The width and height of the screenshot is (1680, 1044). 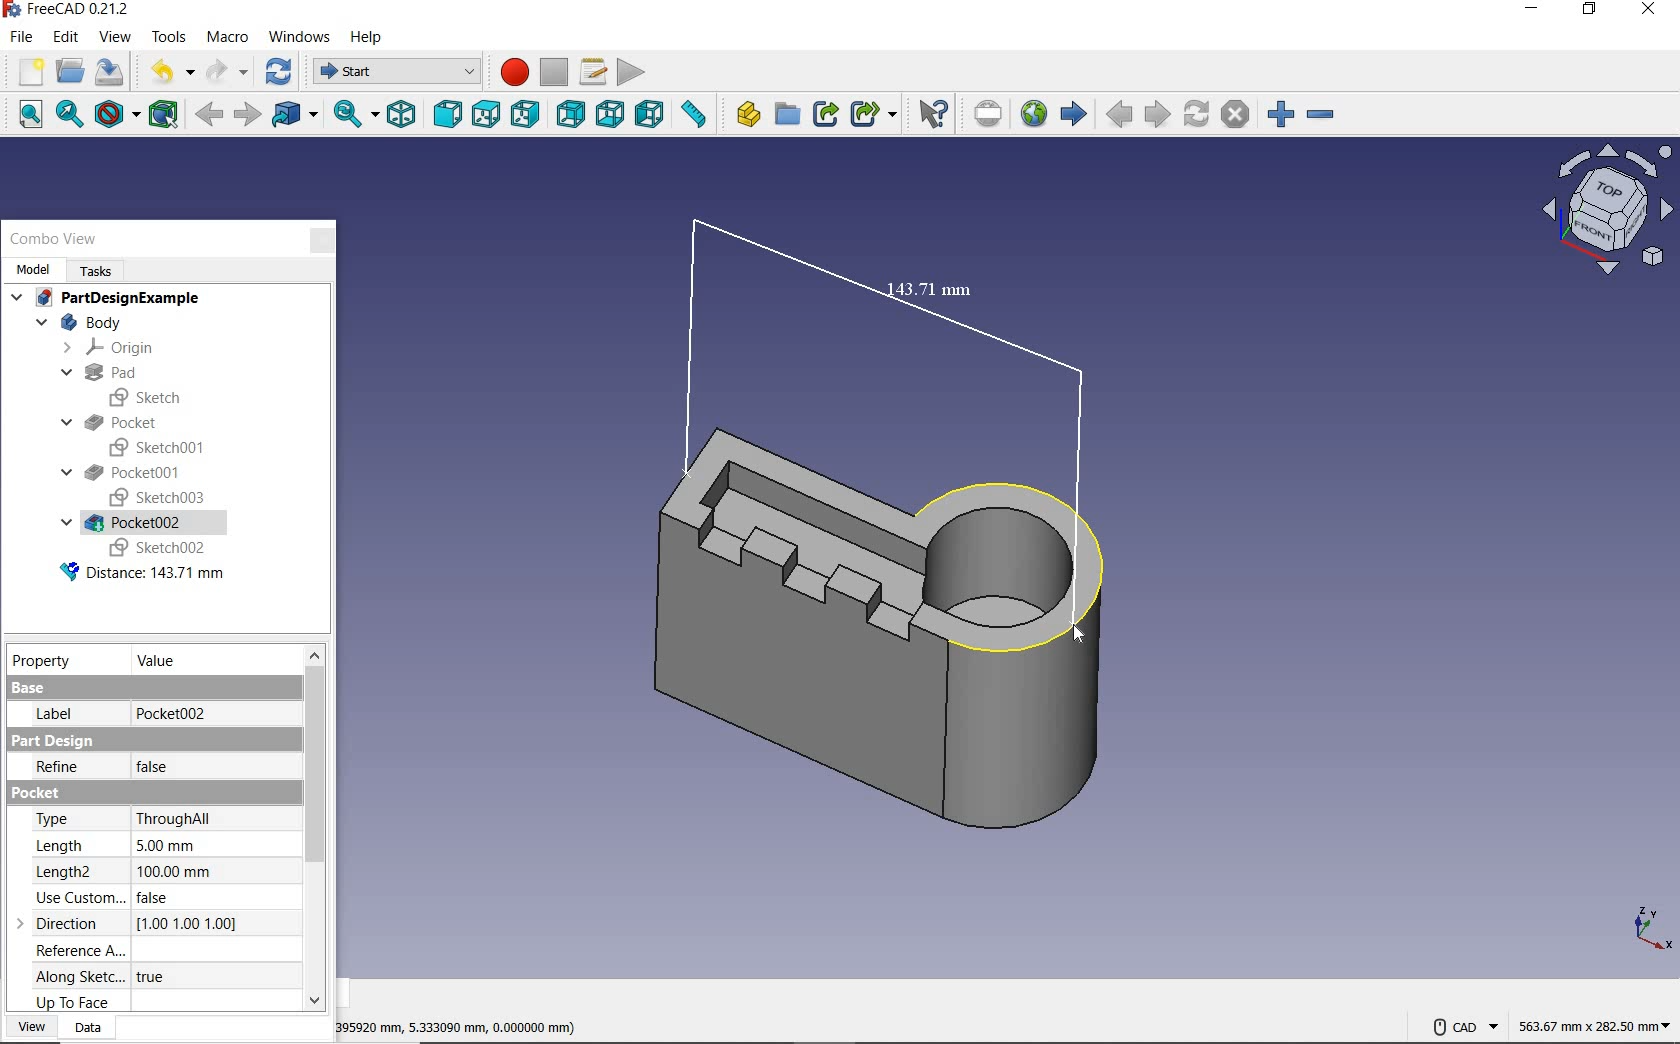 I want to click on file, so click(x=18, y=39).